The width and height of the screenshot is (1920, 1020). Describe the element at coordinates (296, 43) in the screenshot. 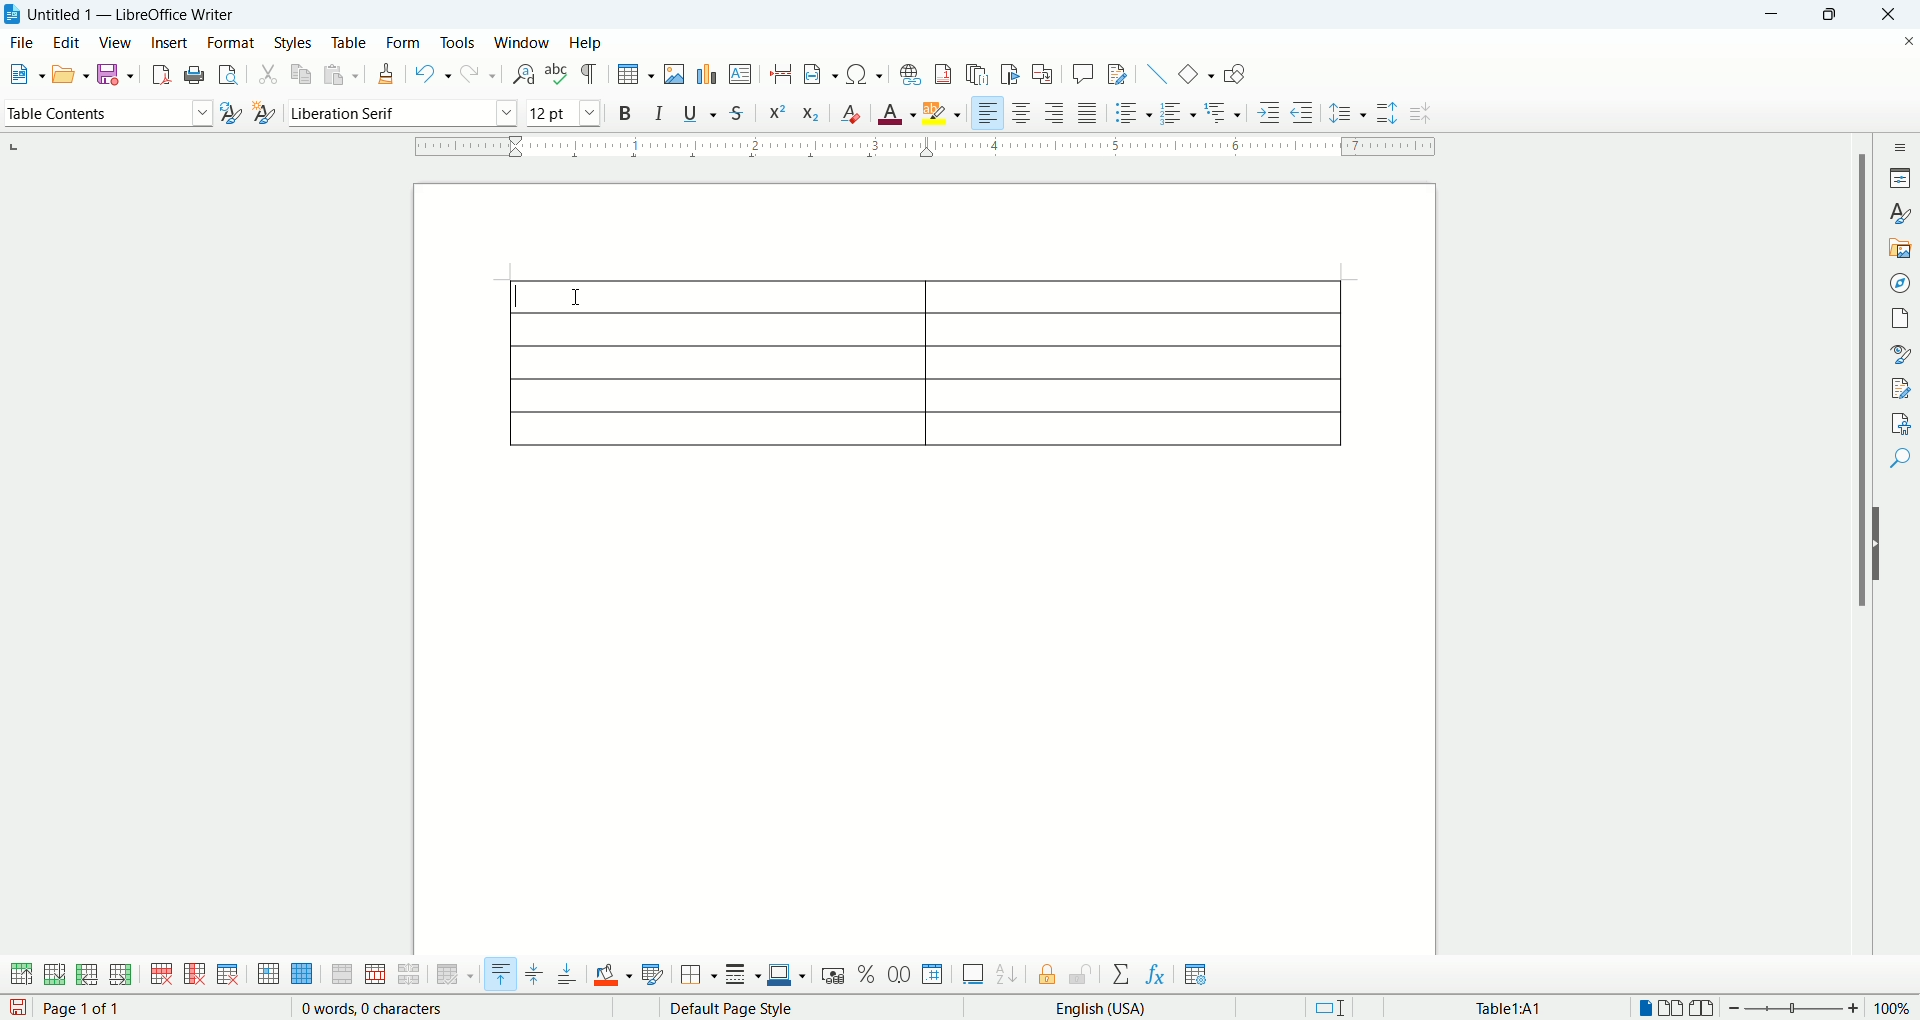

I see `styles` at that location.